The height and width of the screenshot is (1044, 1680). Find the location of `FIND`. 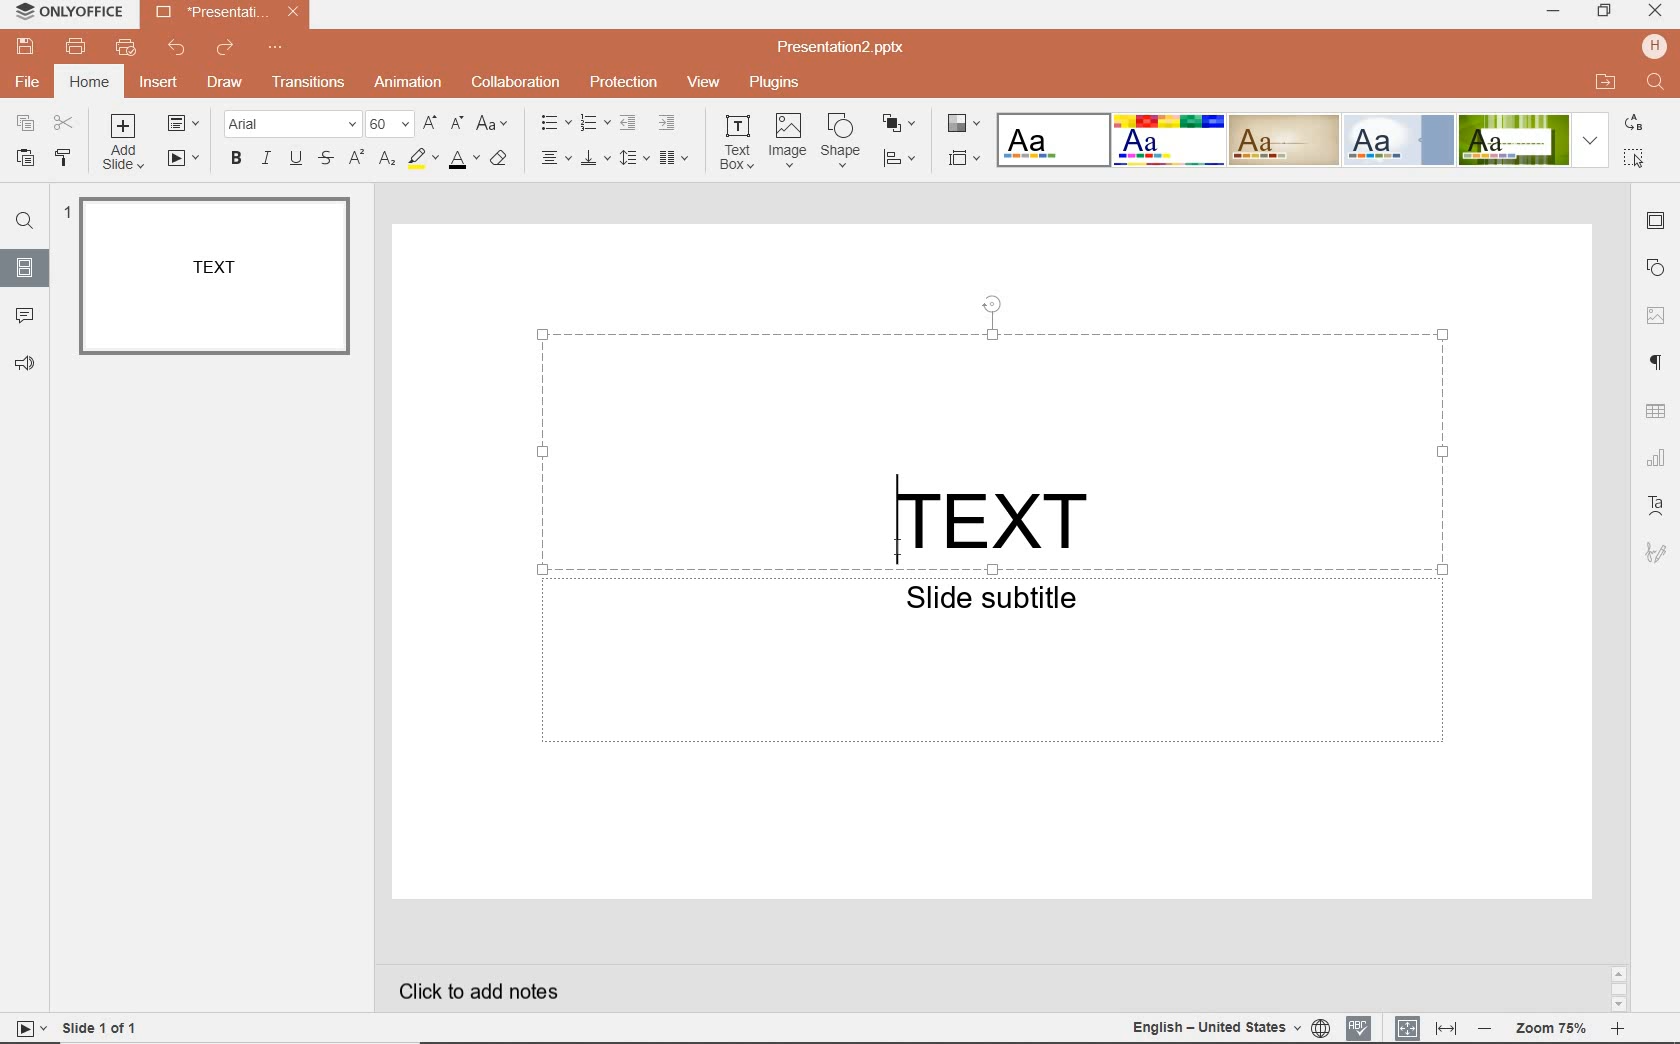

FIND is located at coordinates (25, 221).